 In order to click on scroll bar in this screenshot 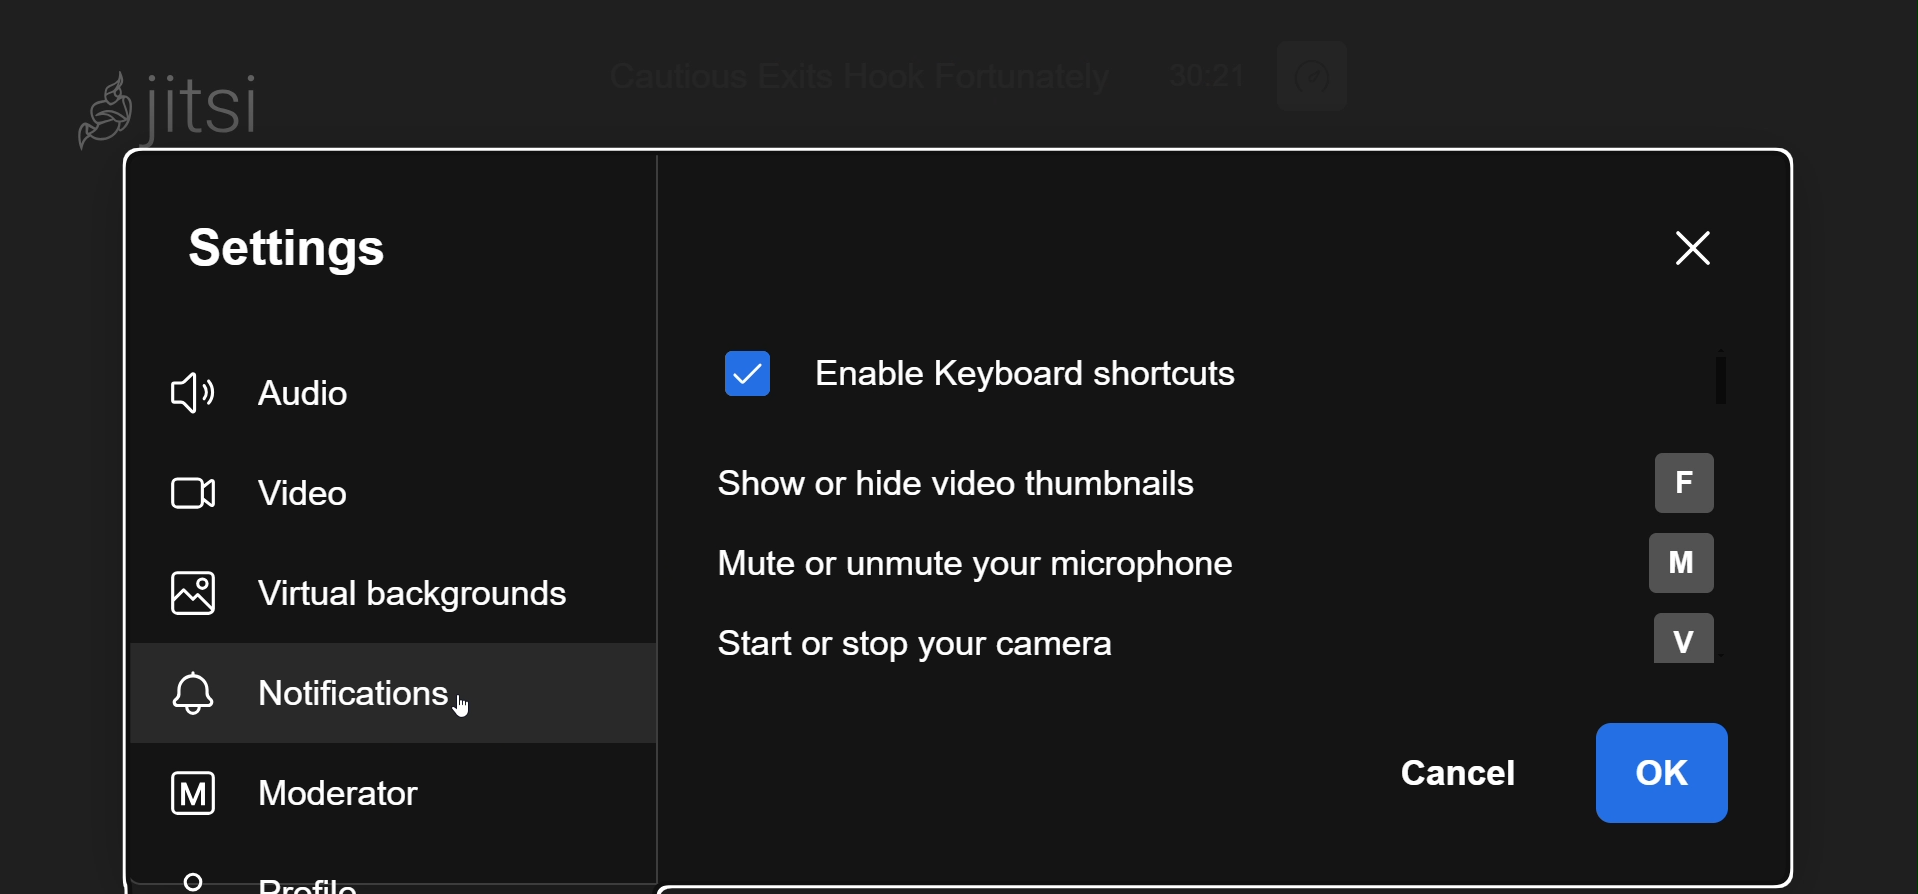, I will do `click(1724, 378)`.